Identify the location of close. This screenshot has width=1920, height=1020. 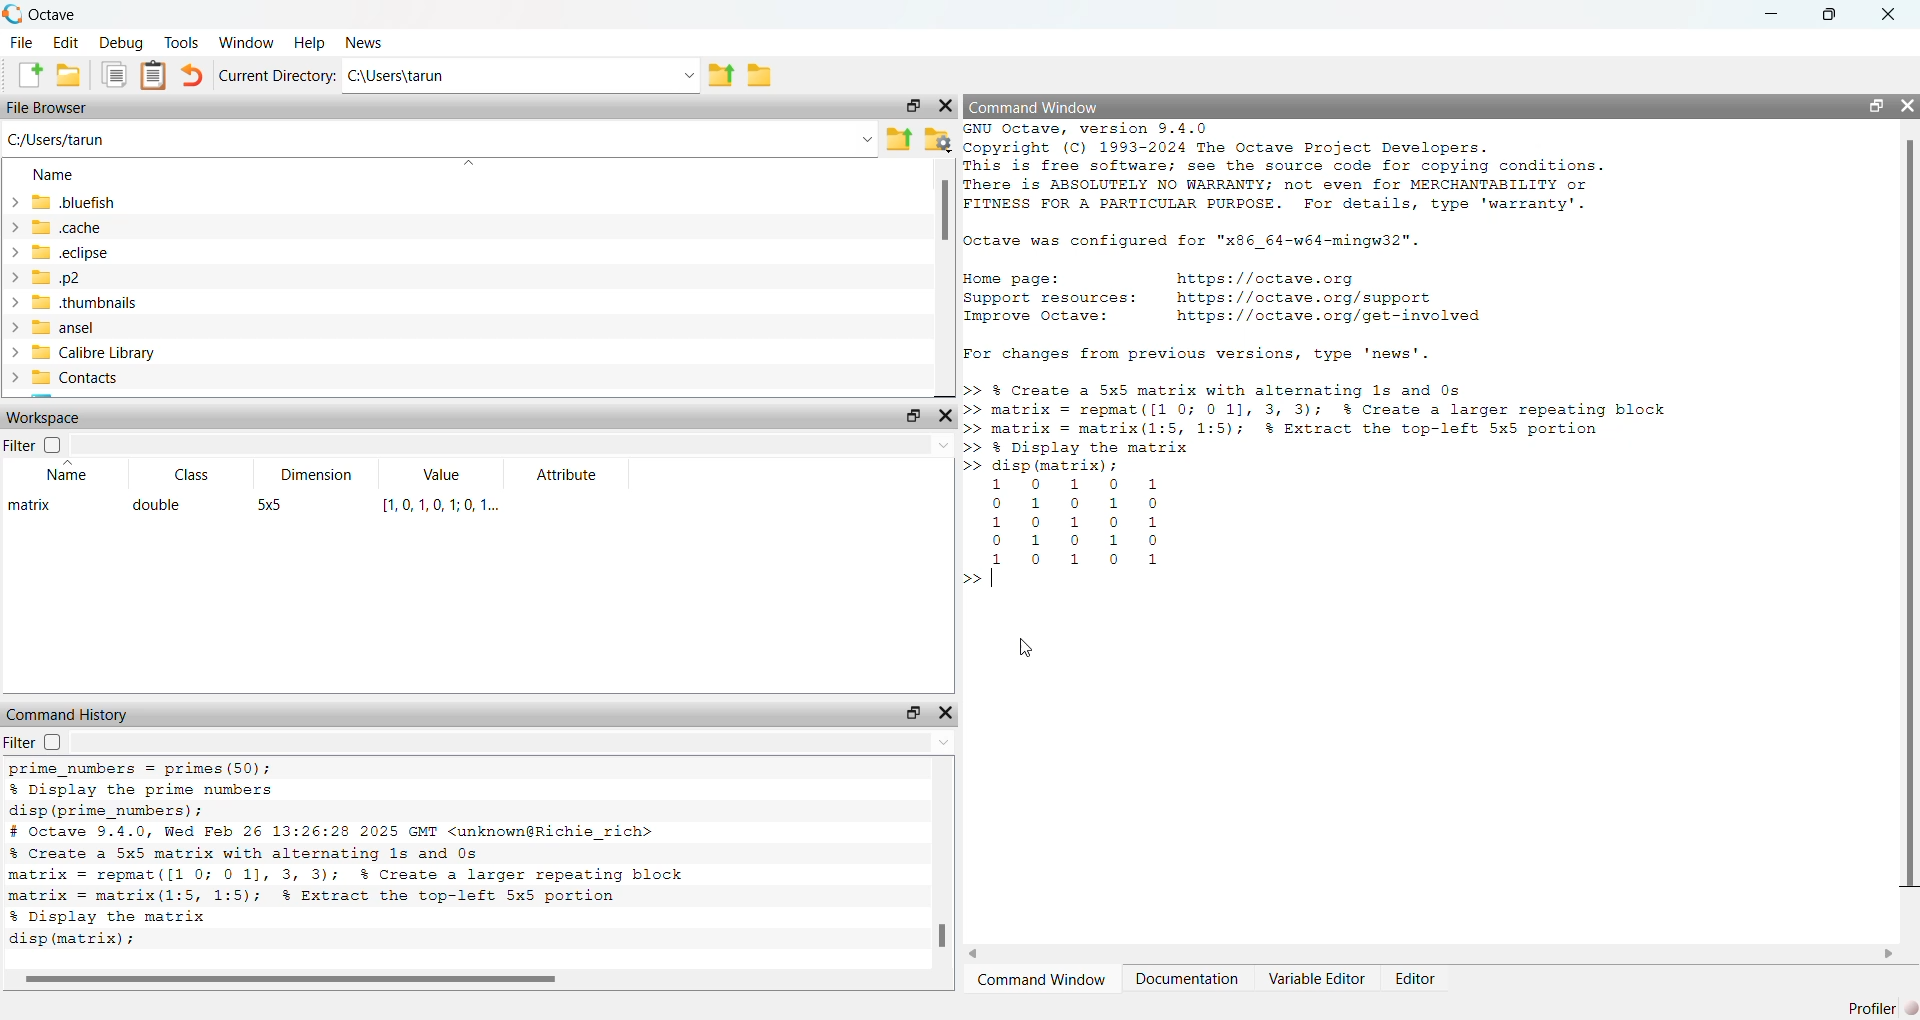
(946, 713).